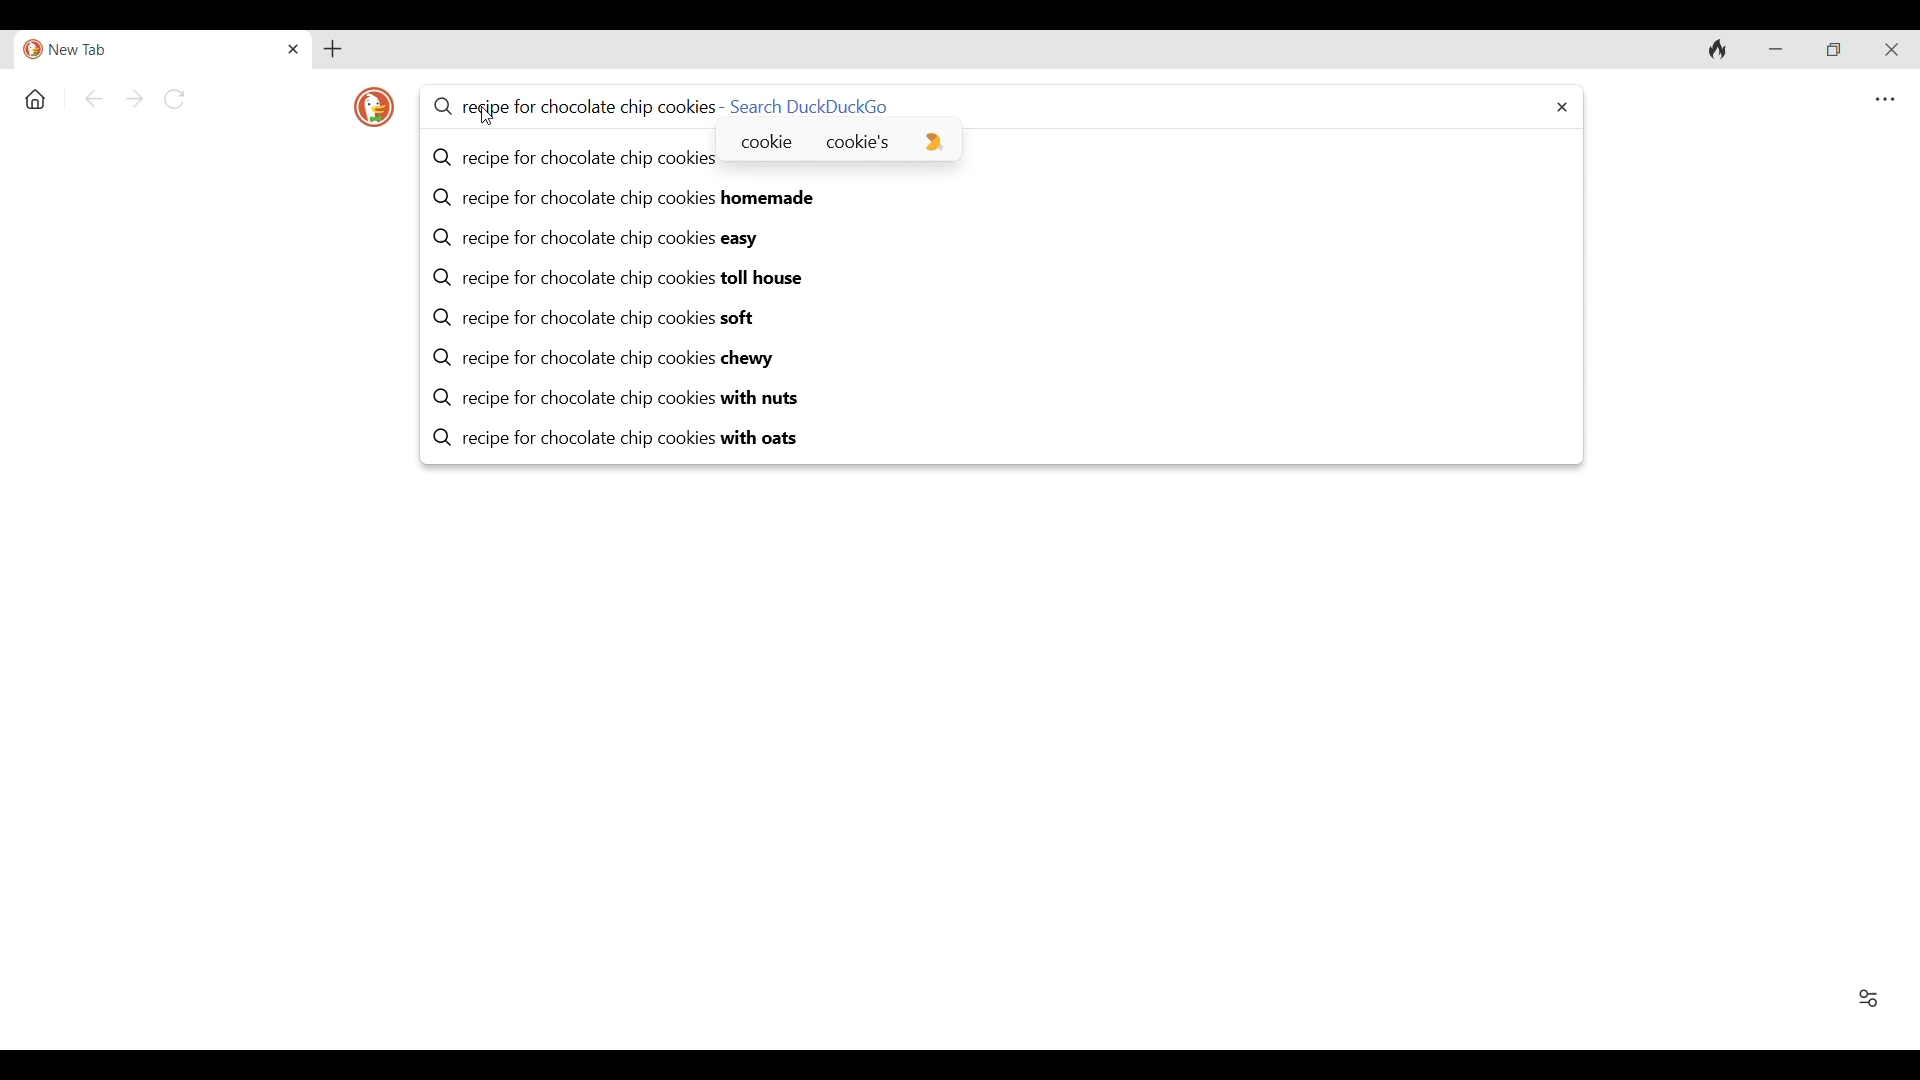 The height and width of the screenshot is (1080, 1920). I want to click on recipe for chocolate chip cookies, so click(571, 106).